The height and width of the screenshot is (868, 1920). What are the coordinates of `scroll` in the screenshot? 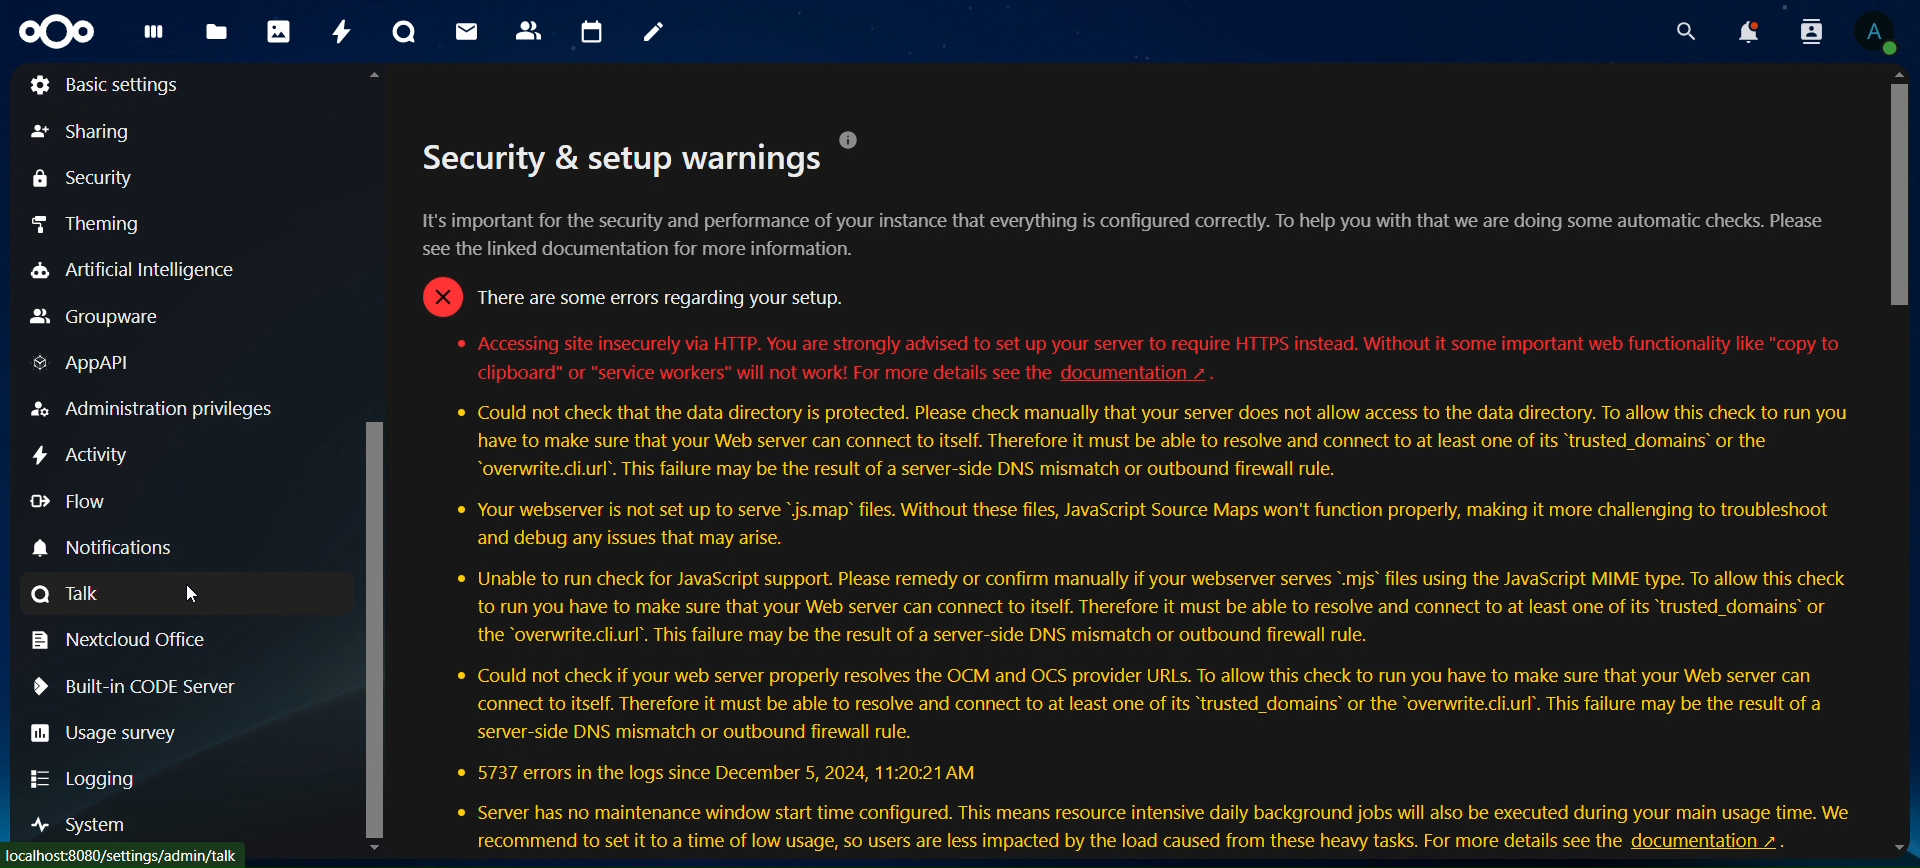 It's located at (376, 460).